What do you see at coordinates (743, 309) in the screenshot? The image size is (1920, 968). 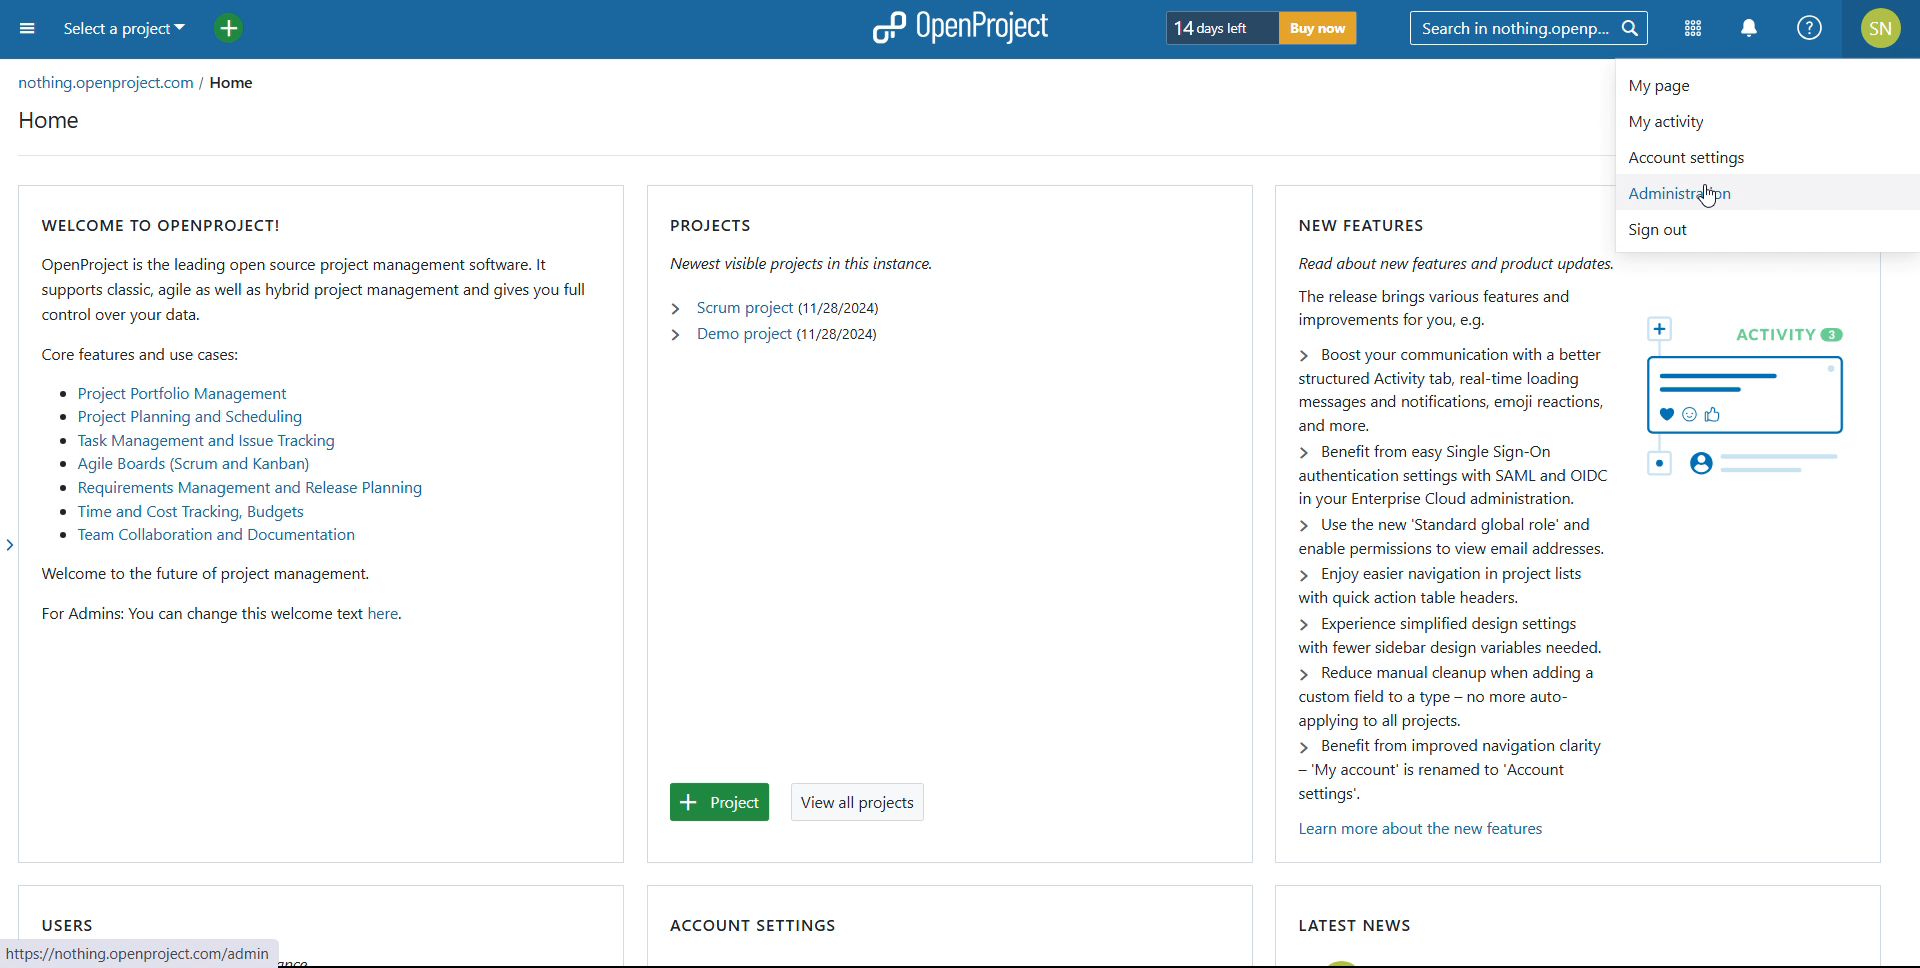 I see `scrum project` at bounding box center [743, 309].